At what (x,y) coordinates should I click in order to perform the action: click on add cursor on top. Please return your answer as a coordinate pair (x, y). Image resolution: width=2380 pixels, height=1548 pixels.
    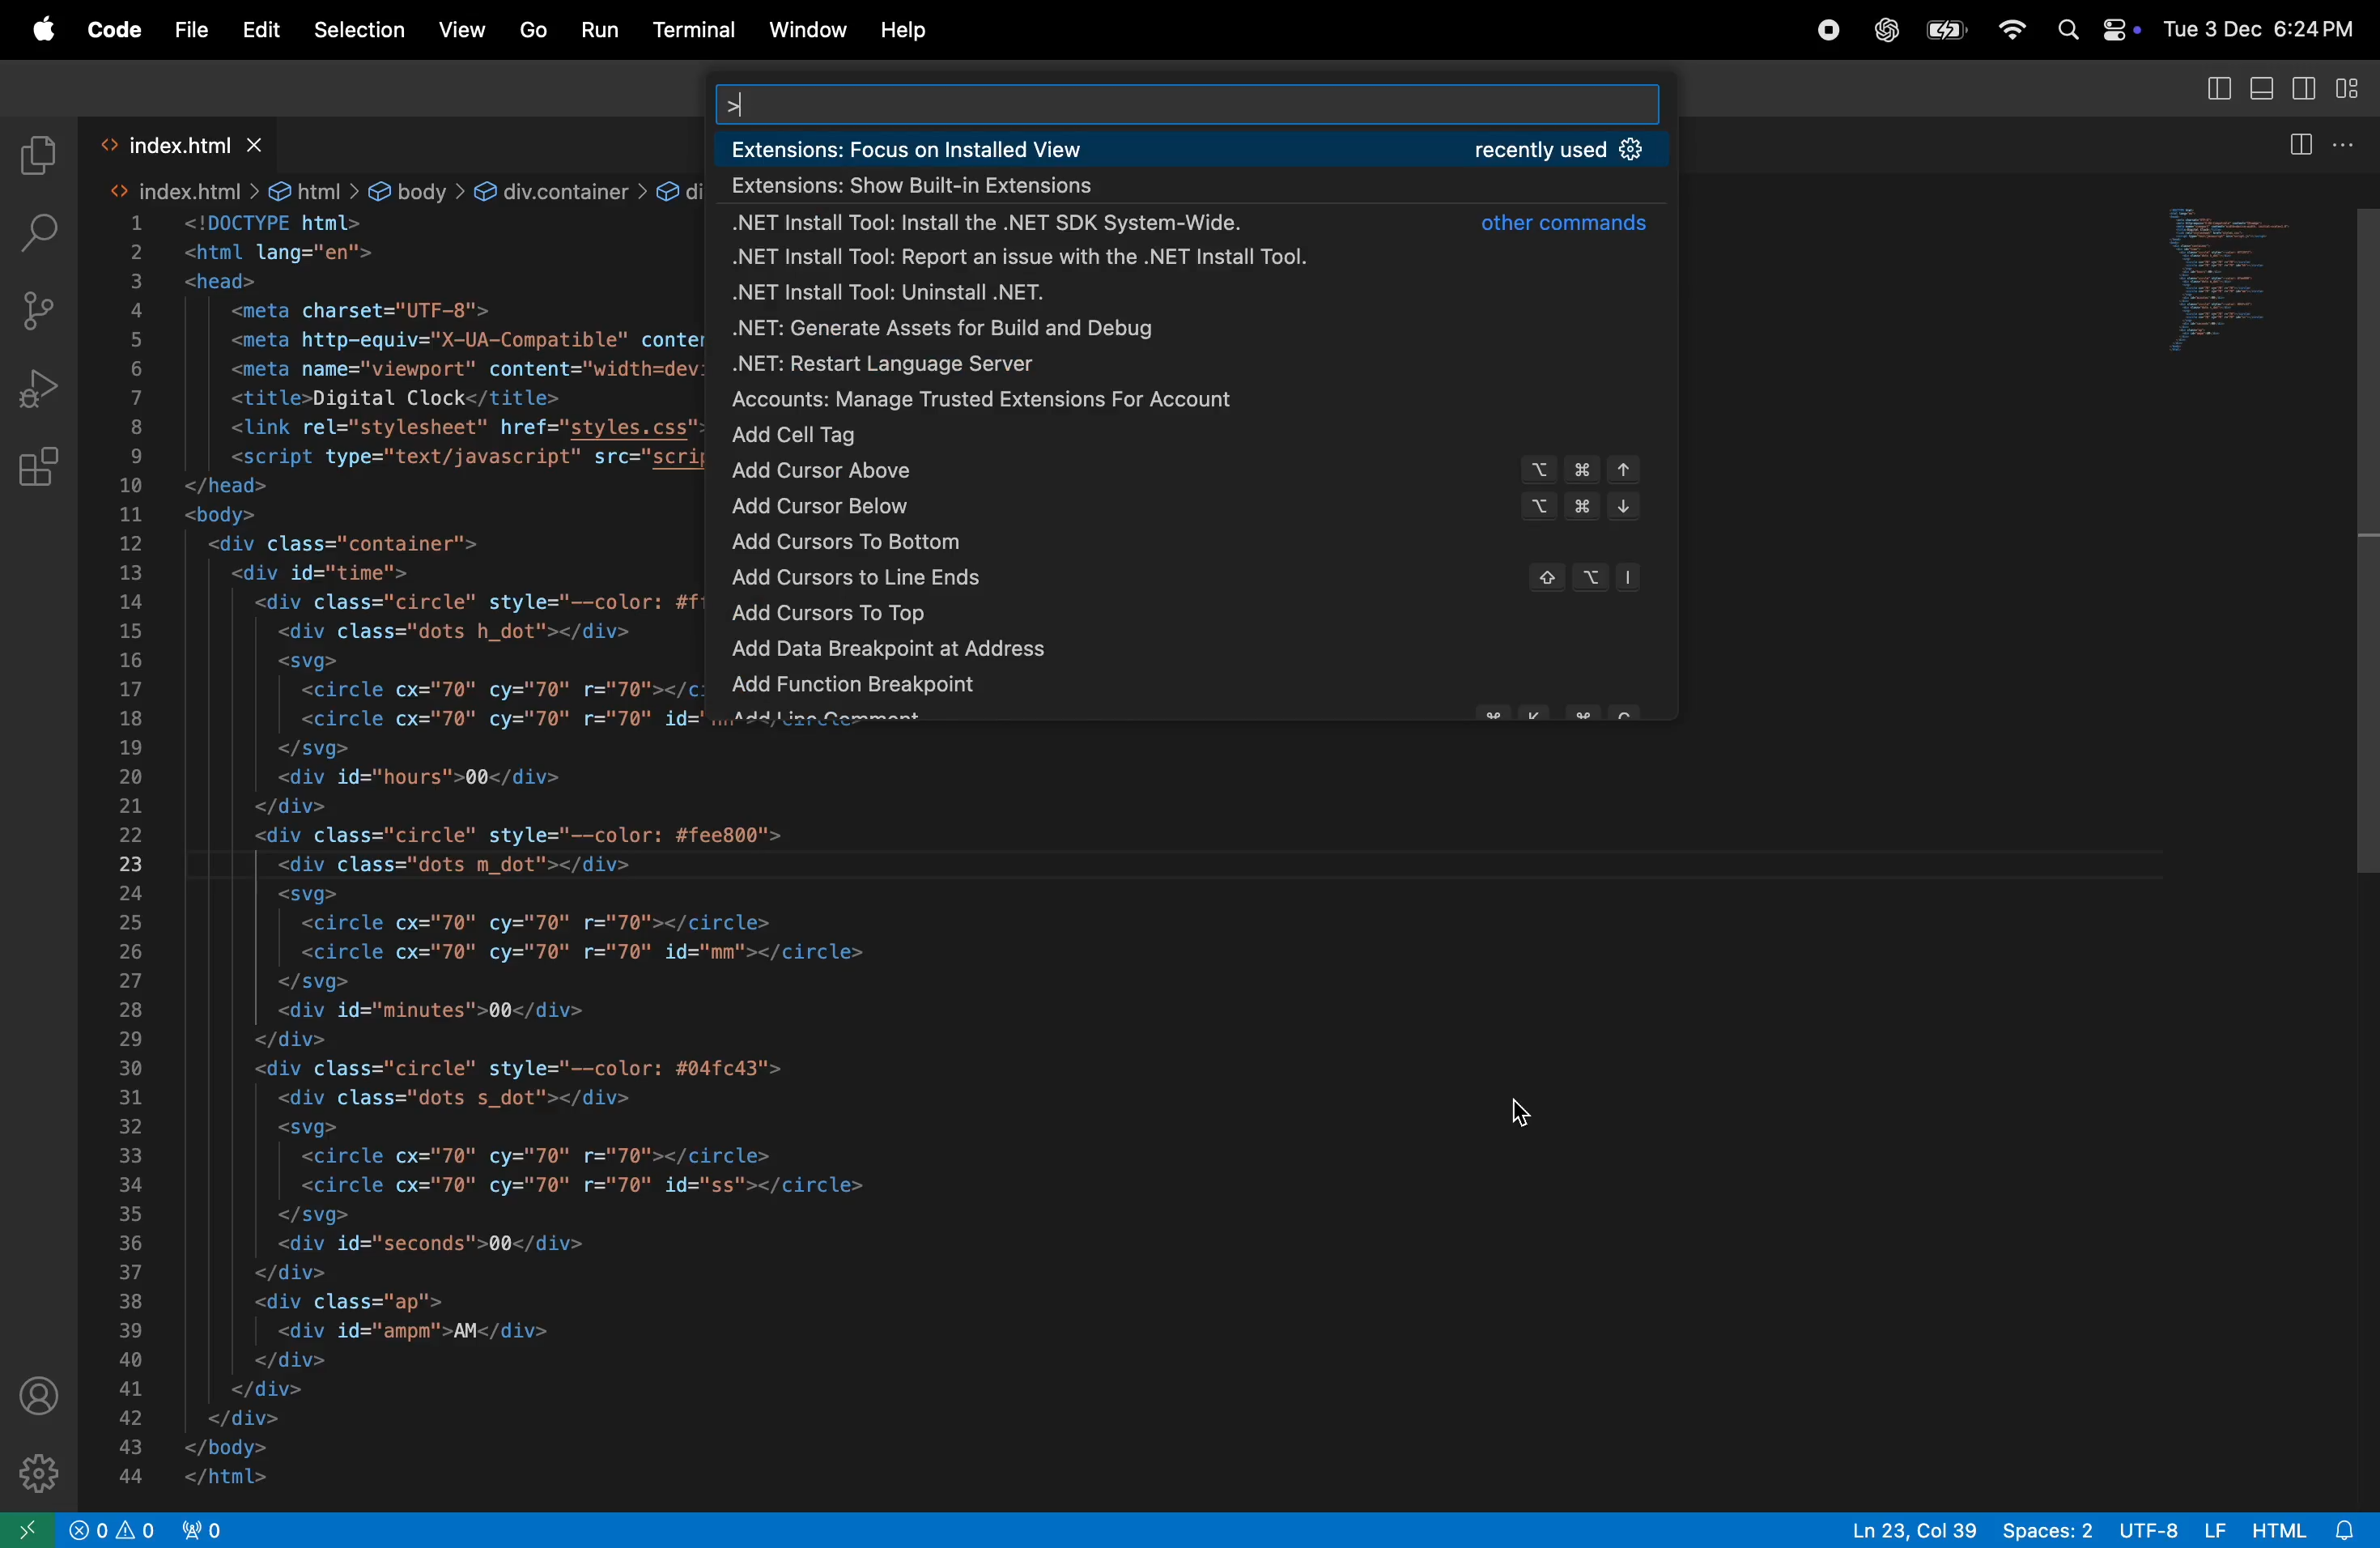
    Looking at the image, I should click on (1189, 617).